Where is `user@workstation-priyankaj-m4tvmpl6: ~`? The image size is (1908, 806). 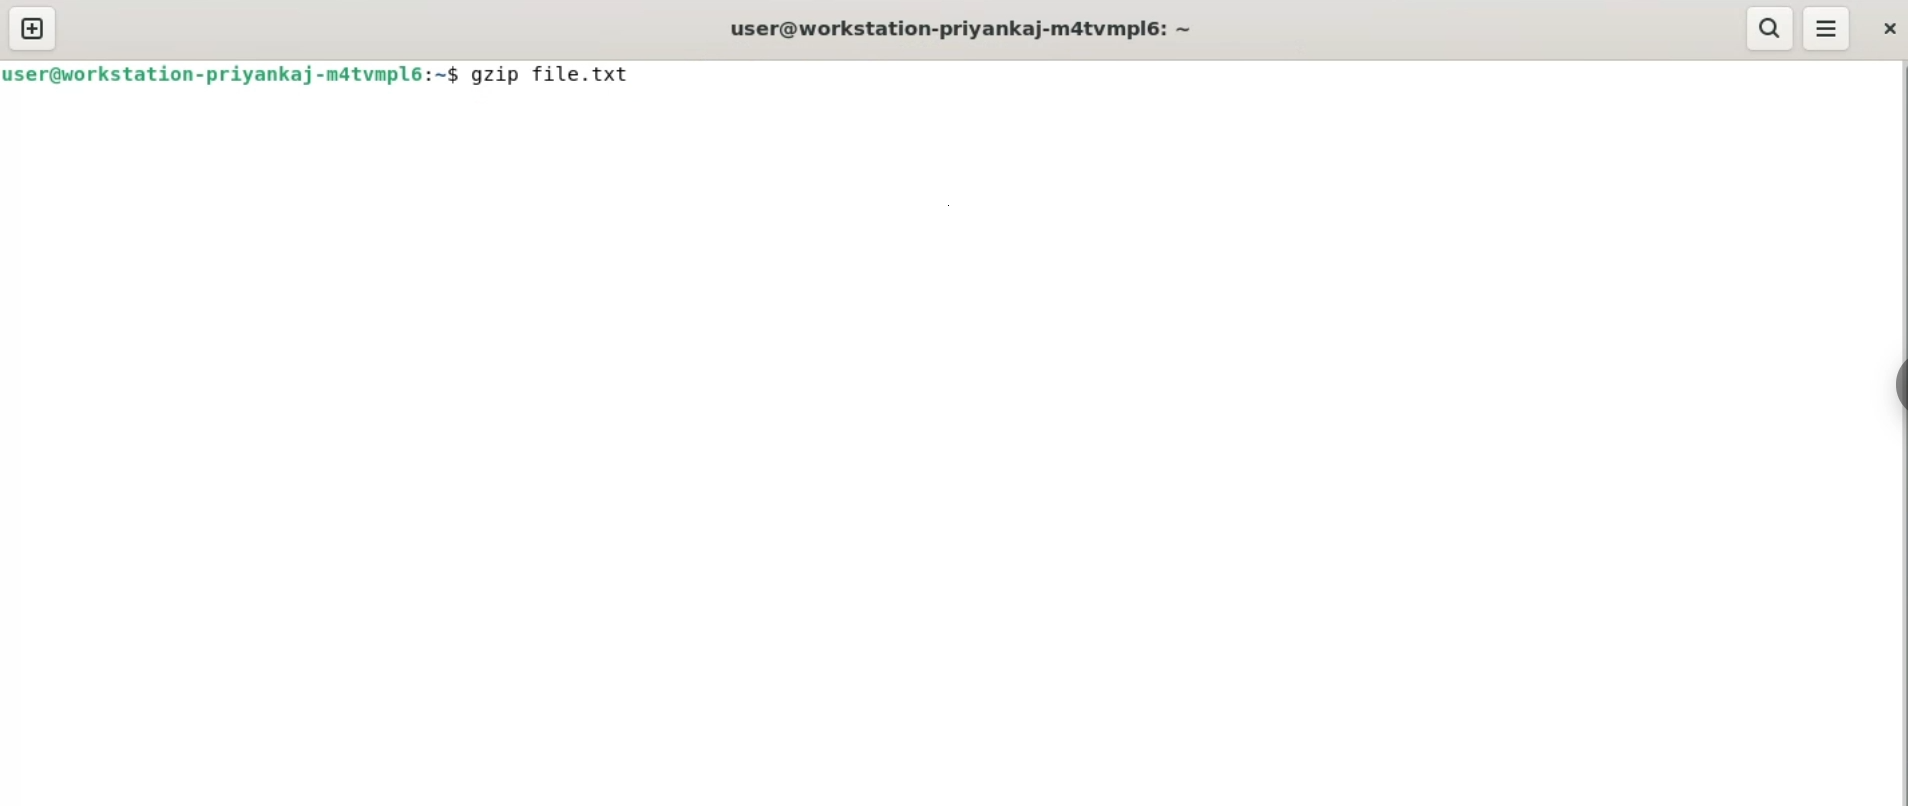 user@workstation-priyankaj-m4tvmpl6: ~ is located at coordinates (960, 26).